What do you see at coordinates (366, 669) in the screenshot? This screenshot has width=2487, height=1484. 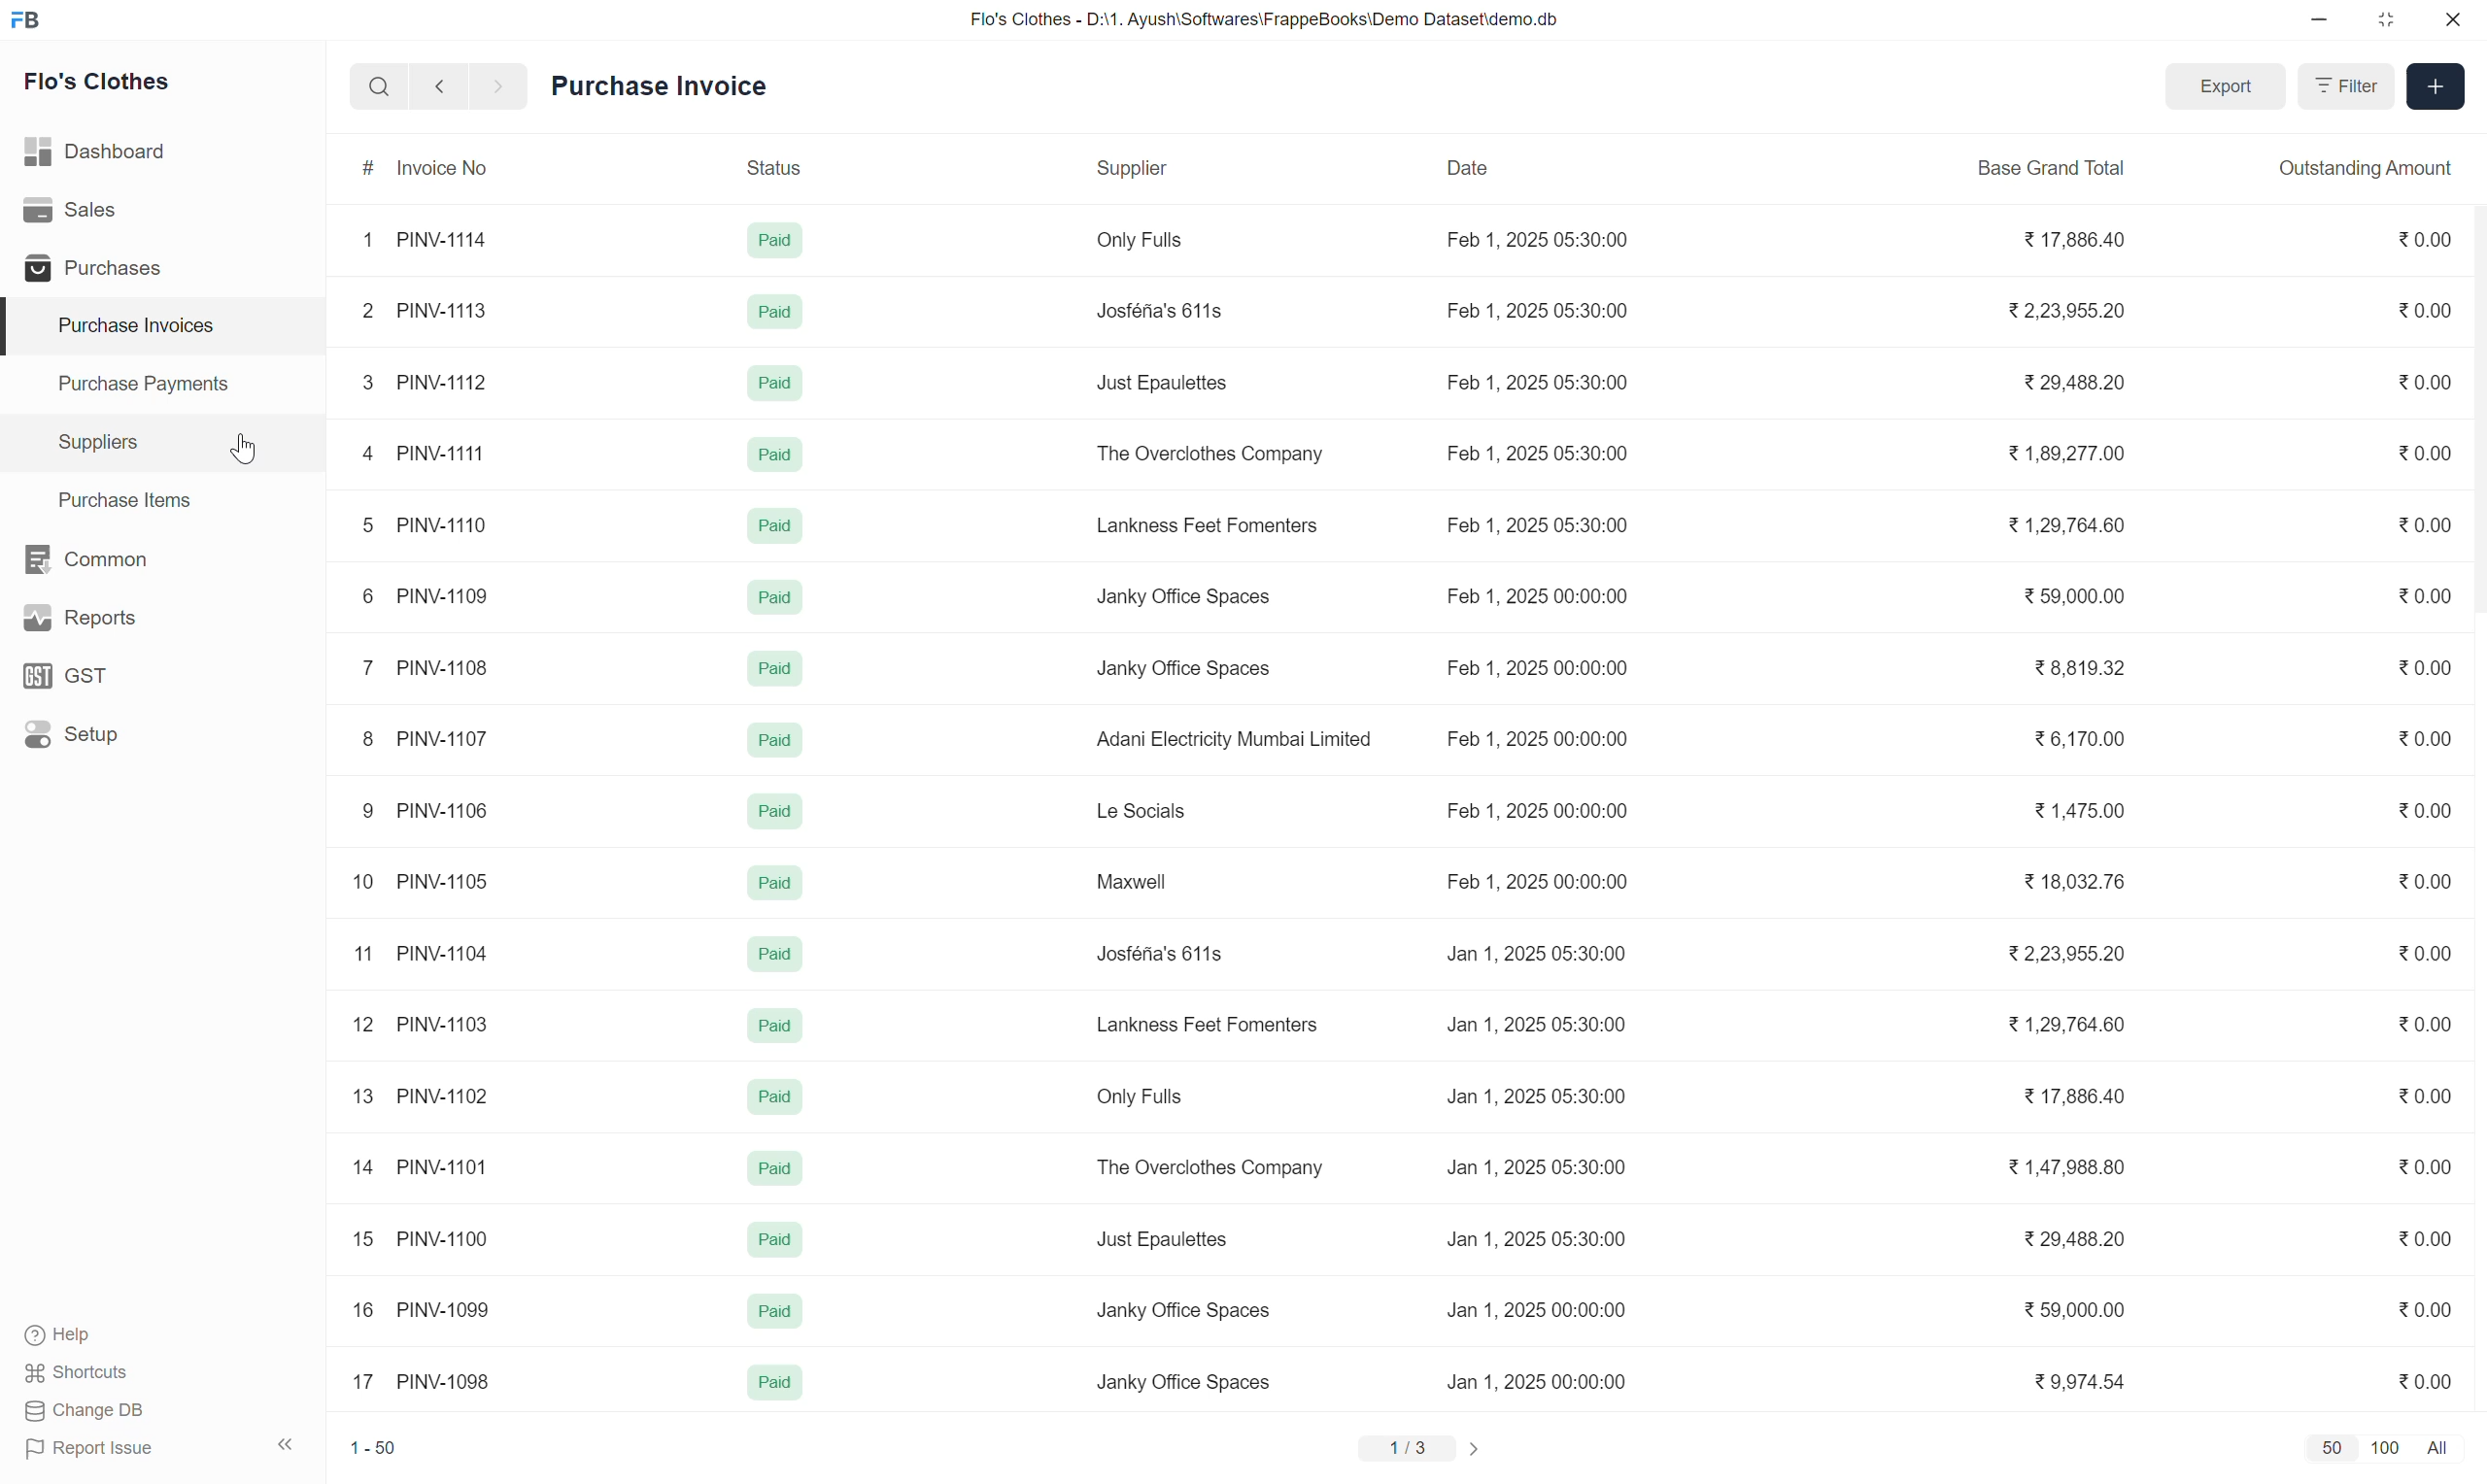 I see `7` at bounding box center [366, 669].